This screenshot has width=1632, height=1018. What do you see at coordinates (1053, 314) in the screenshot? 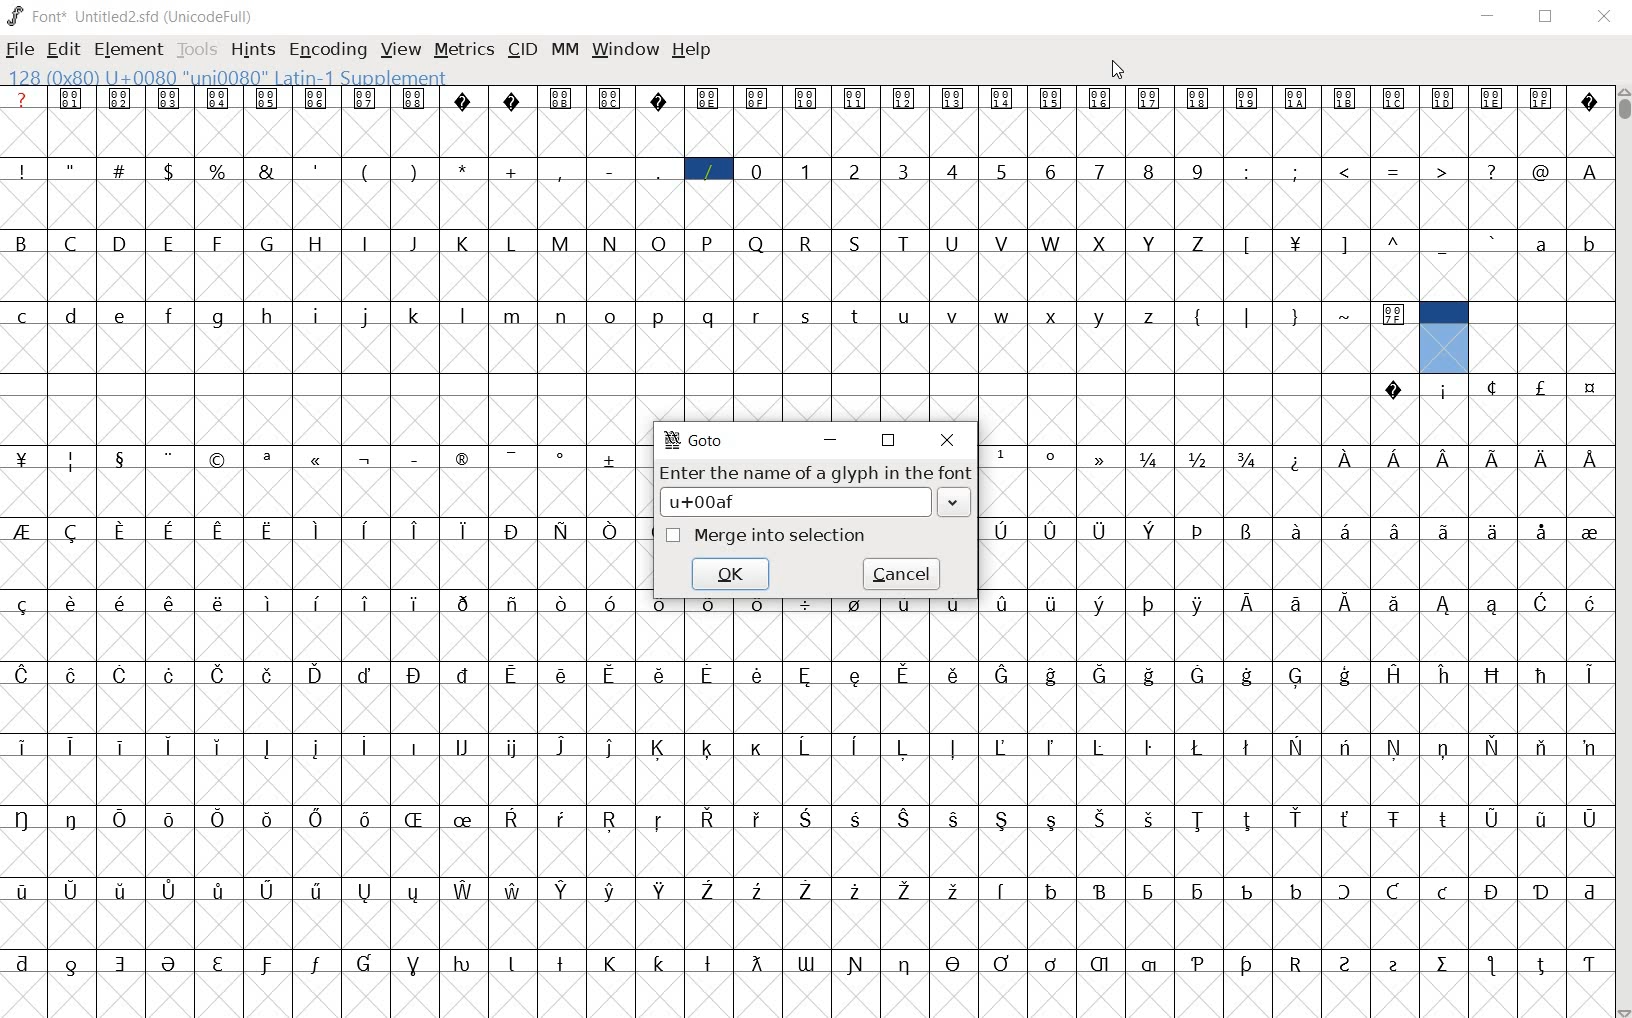
I see `x` at bounding box center [1053, 314].